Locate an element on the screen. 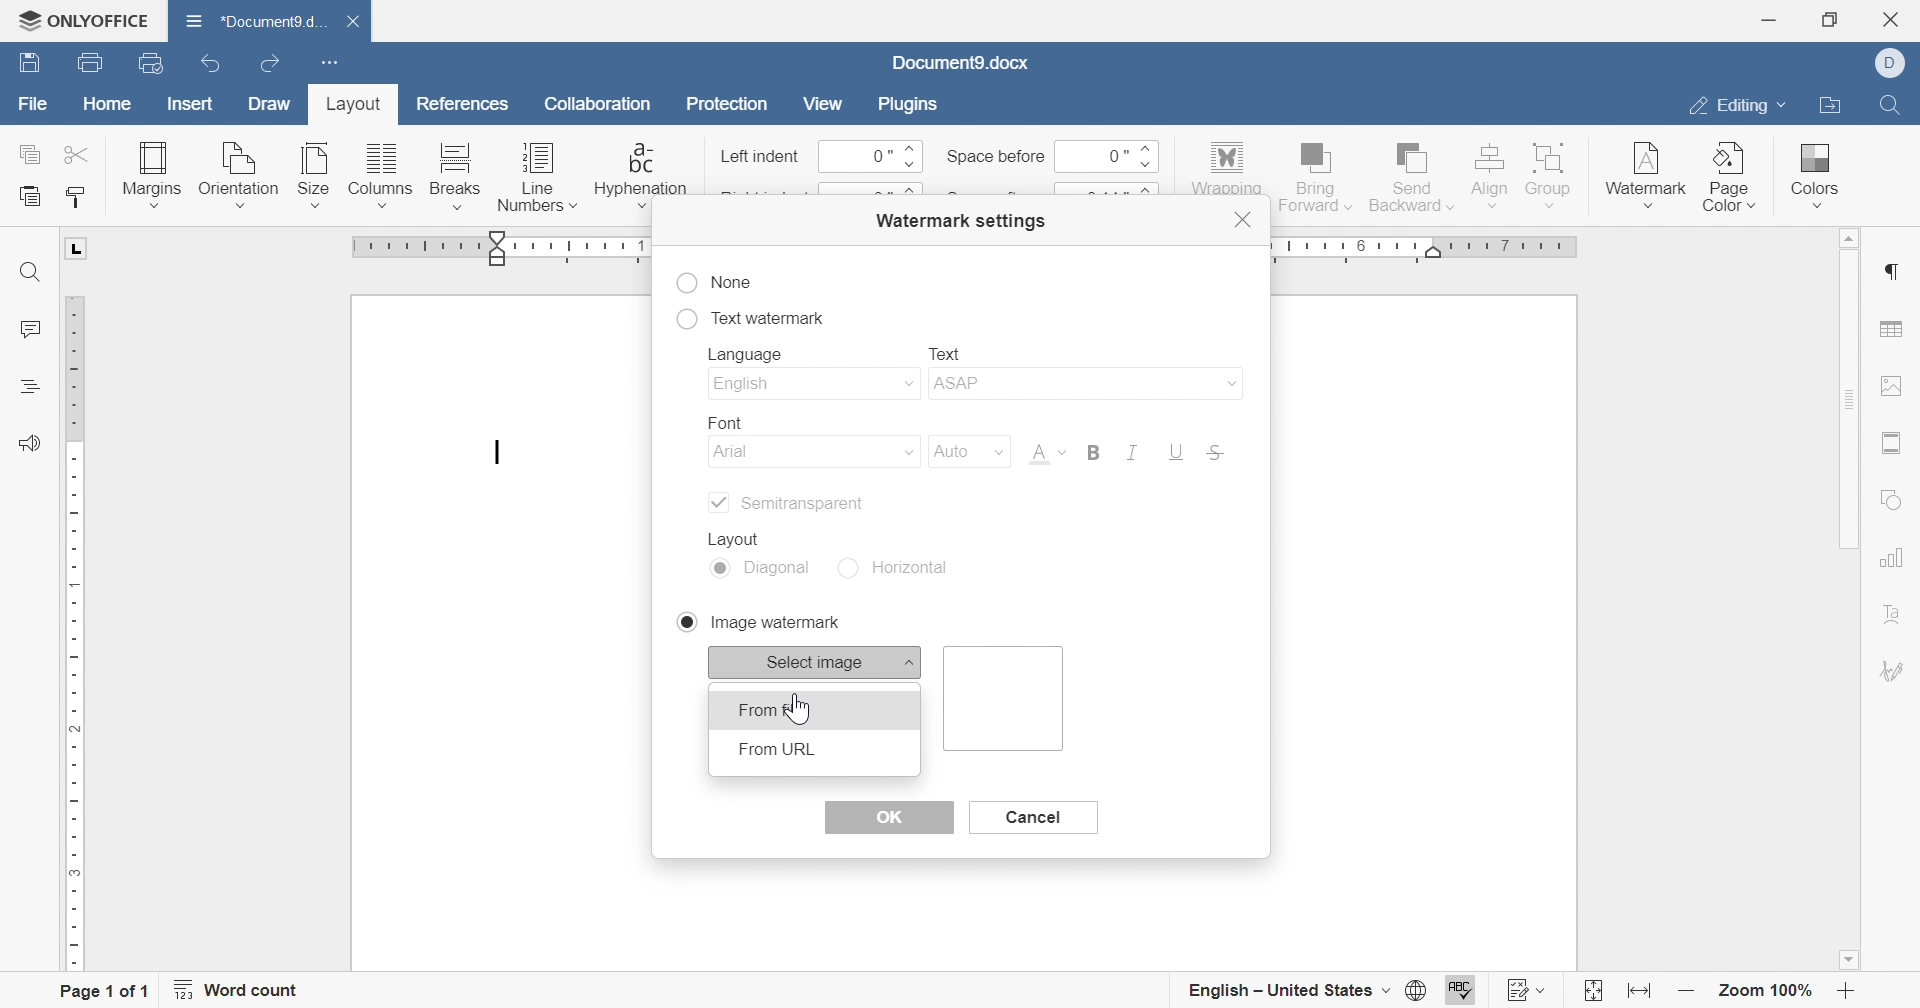  image settings is located at coordinates (1892, 385).